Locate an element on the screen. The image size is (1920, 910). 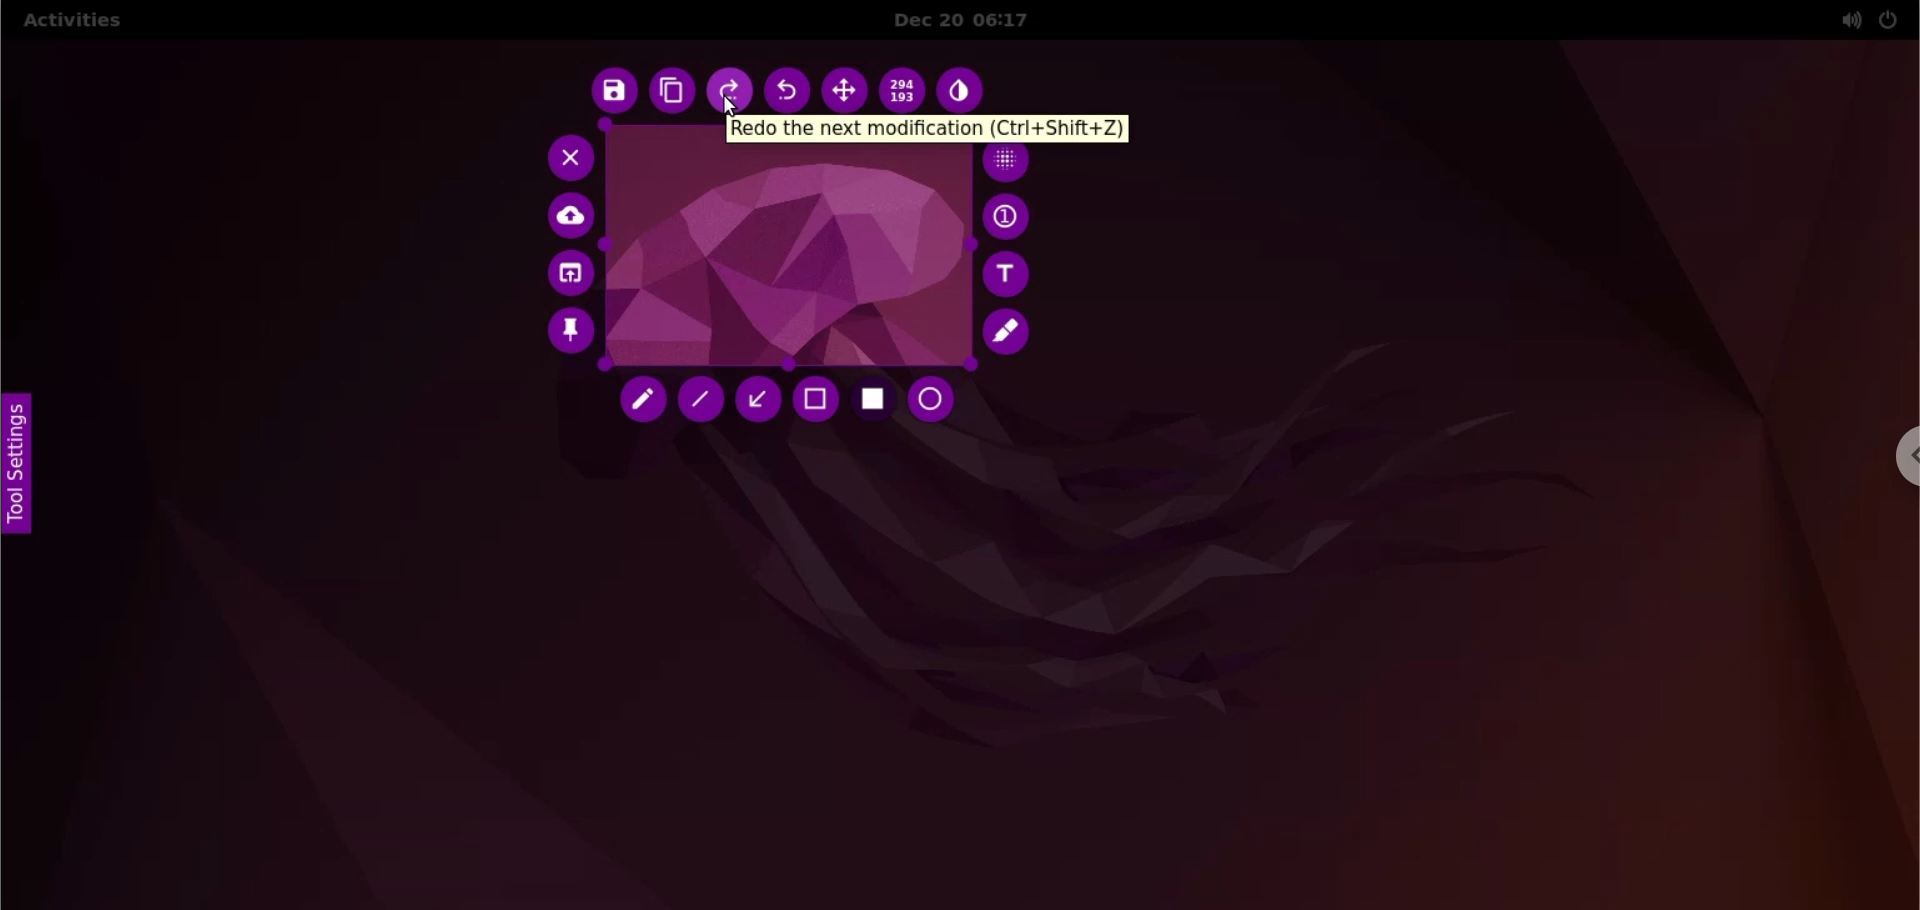
tool settings is located at coordinates (24, 466).